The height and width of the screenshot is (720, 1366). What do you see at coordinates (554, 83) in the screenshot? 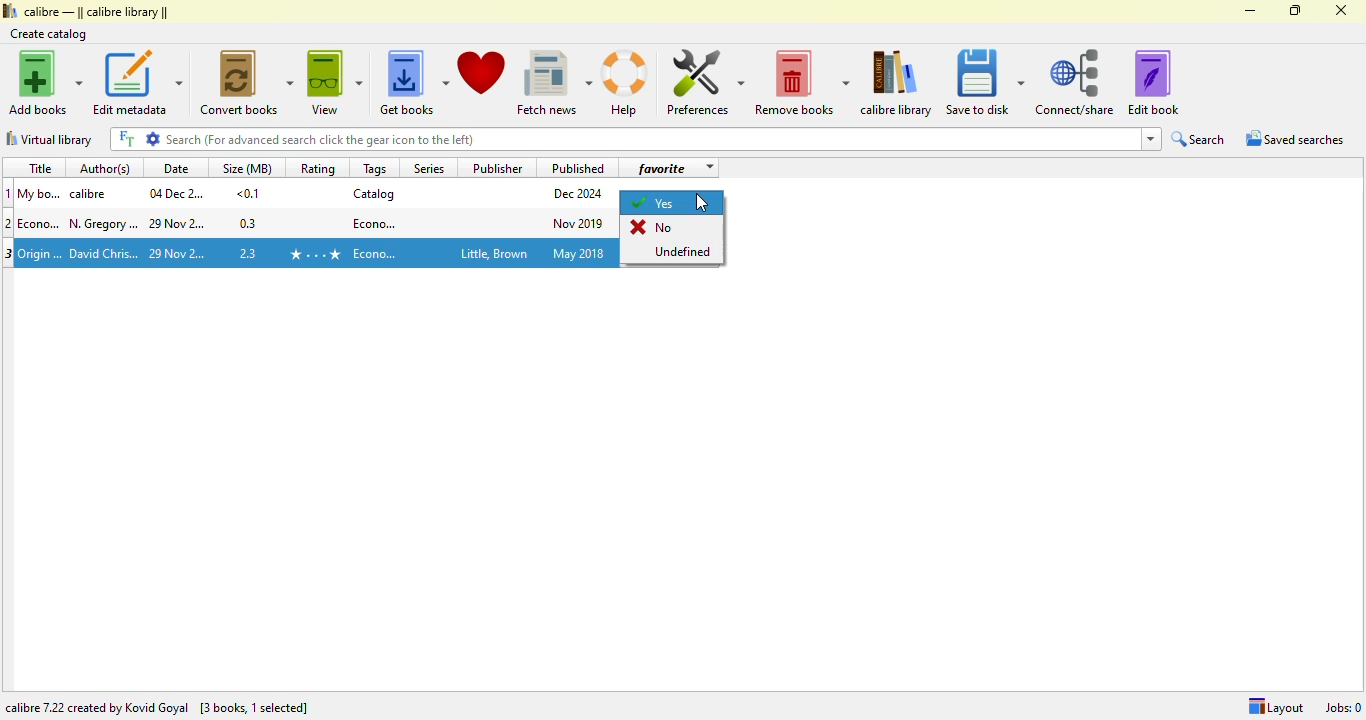
I see `fetch news` at bounding box center [554, 83].